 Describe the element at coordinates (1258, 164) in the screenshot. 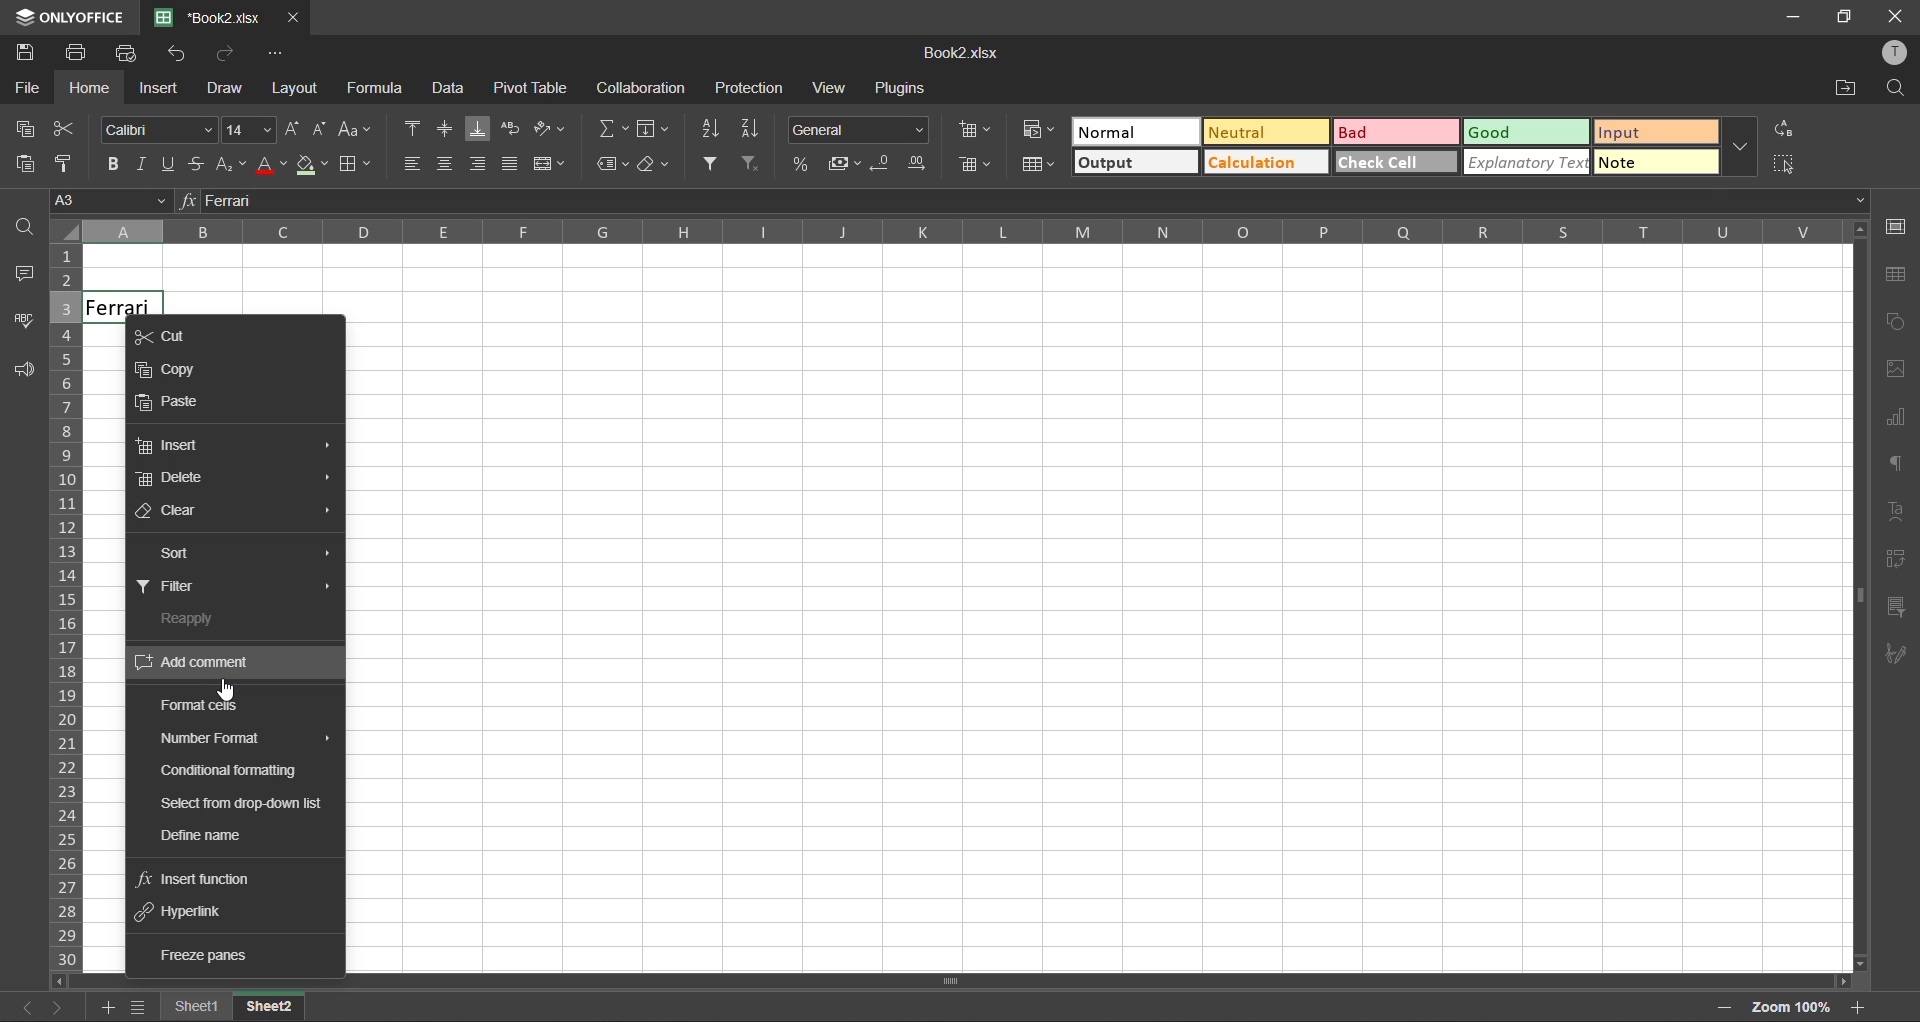

I see `calculation` at that location.